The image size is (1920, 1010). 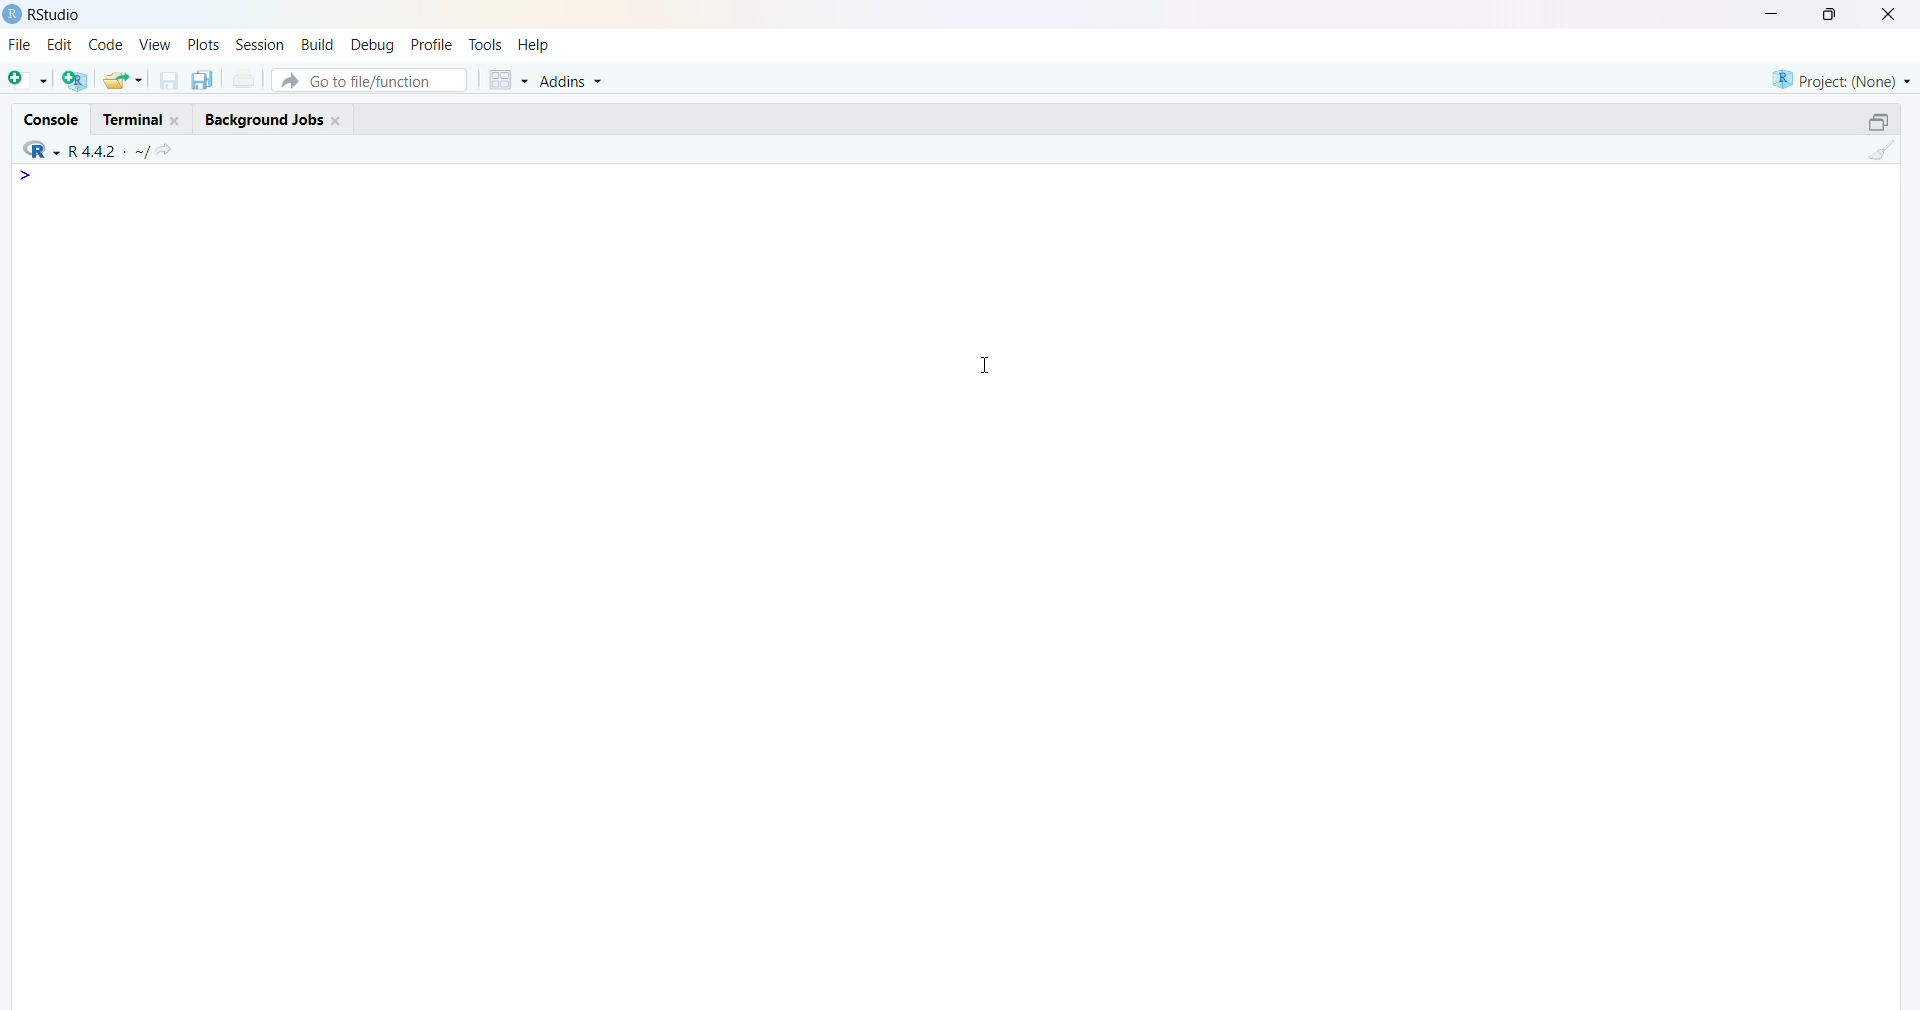 What do you see at coordinates (534, 45) in the screenshot?
I see `Help` at bounding box center [534, 45].